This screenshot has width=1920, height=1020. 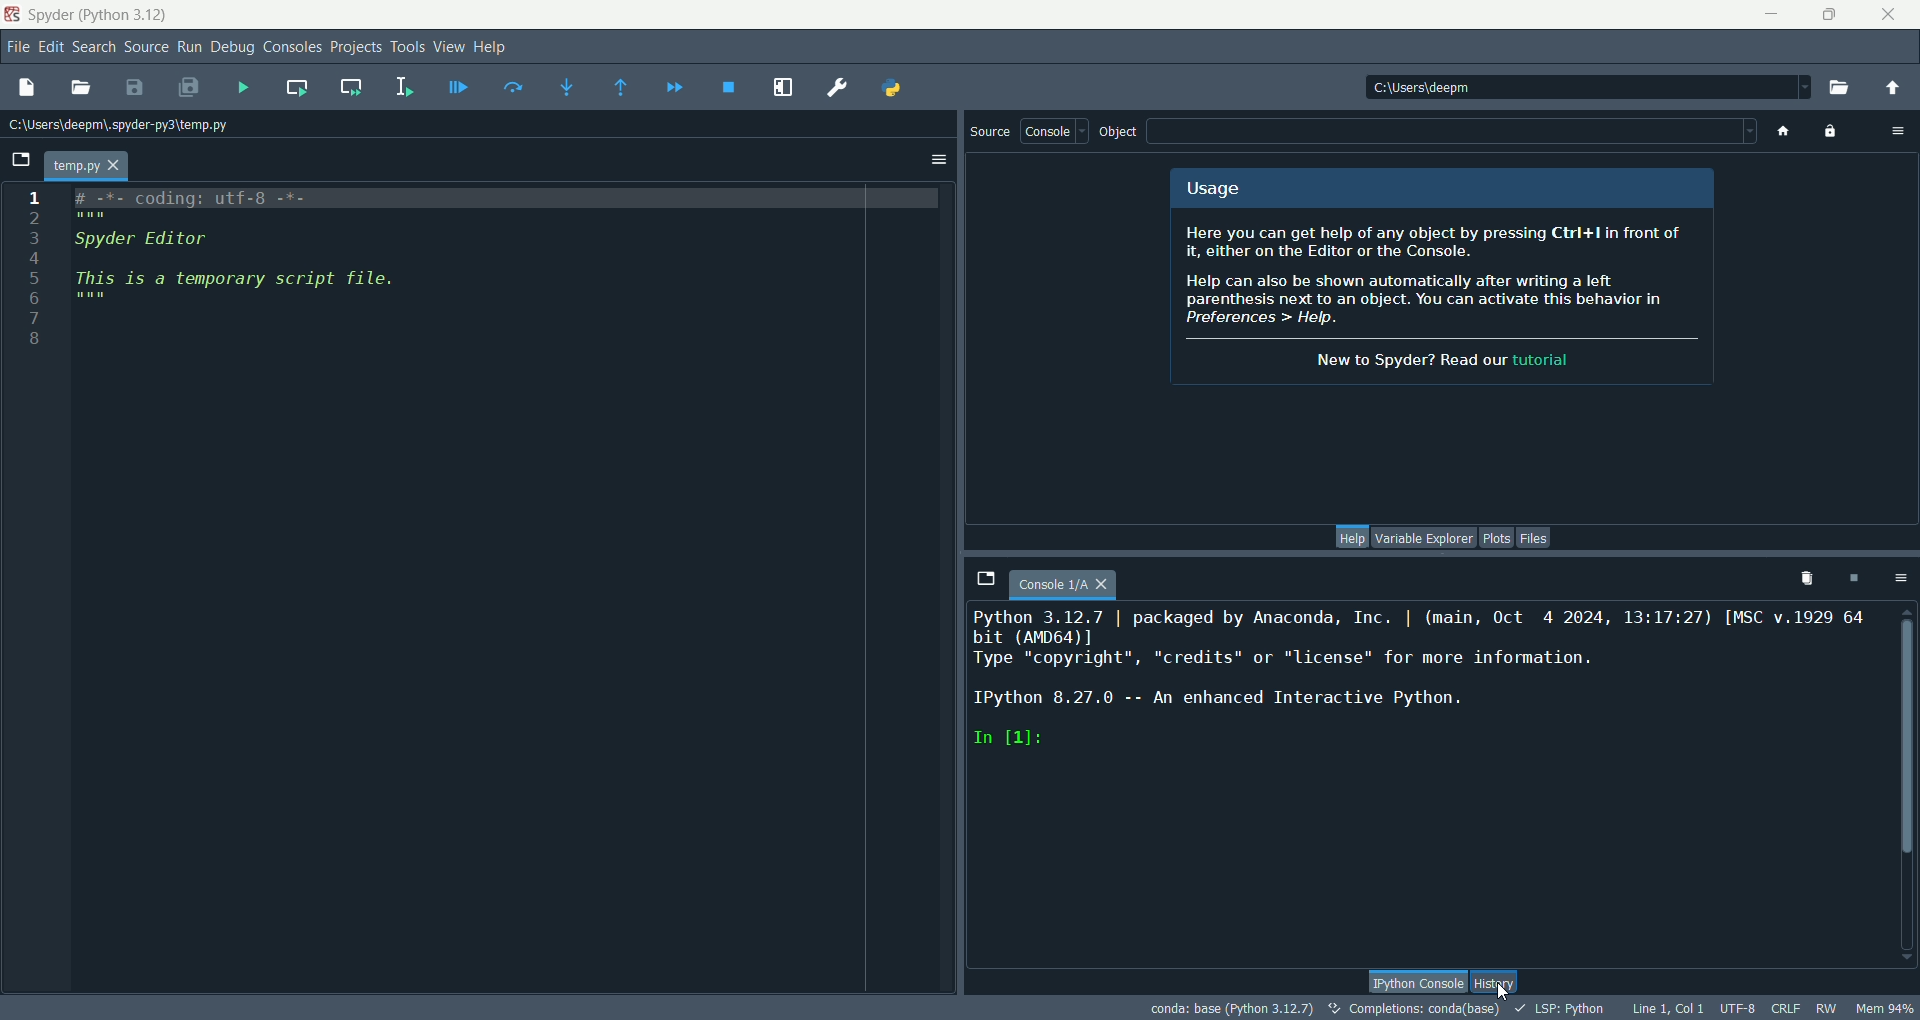 What do you see at coordinates (1898, 89) in the screenshot?
I see `change to parent directory` at bounding box center [1898, 89].